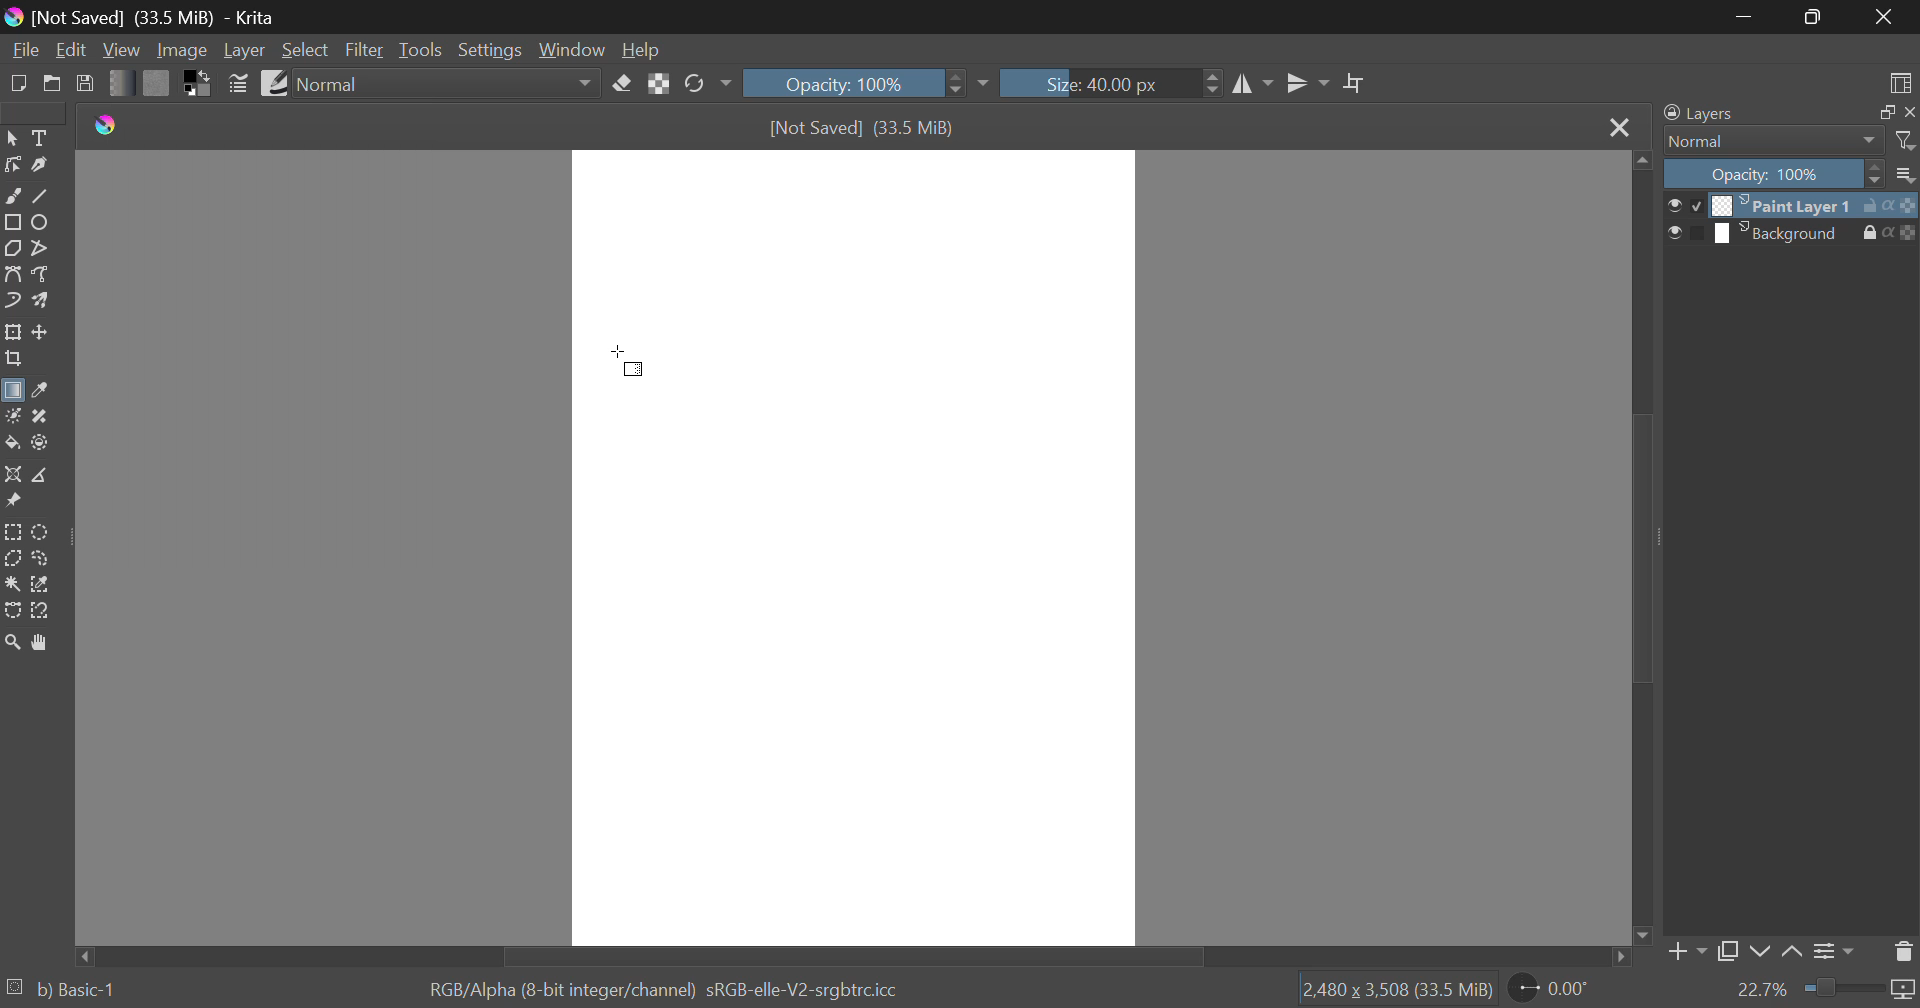  Describe the element at coordinates (1786, 235) in the screenshot. I see `Background` at that location.